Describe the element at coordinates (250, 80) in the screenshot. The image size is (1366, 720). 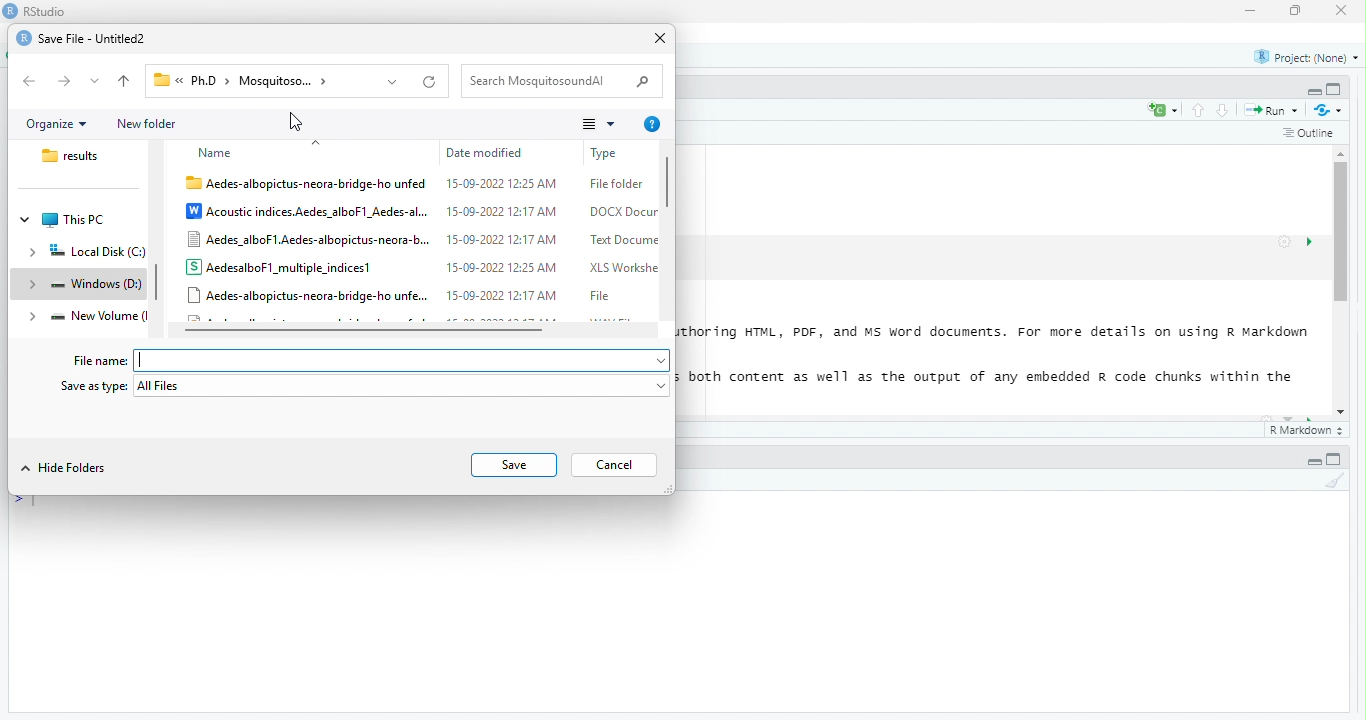
I see `« PhD > Mosquitoso... >` at that location.